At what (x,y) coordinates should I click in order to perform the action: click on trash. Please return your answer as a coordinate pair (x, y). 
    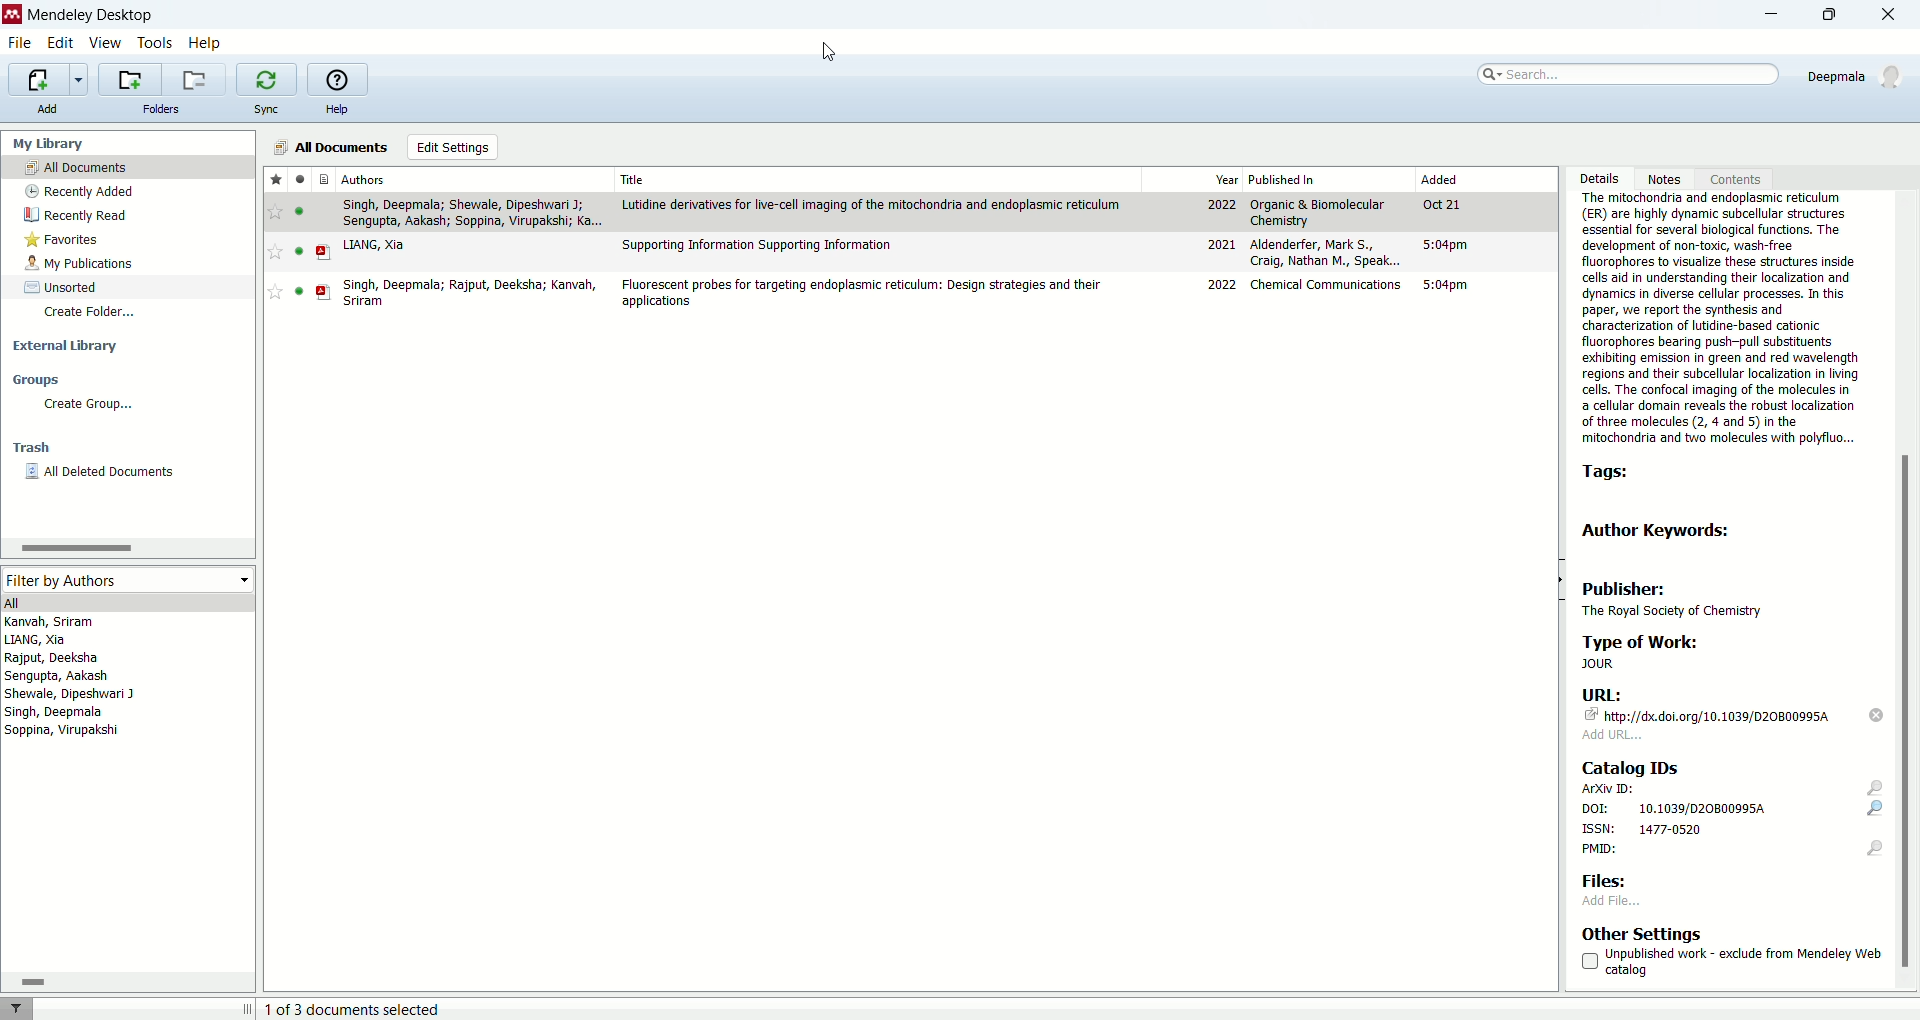
    Looking at the image, I should click on (32, 448).